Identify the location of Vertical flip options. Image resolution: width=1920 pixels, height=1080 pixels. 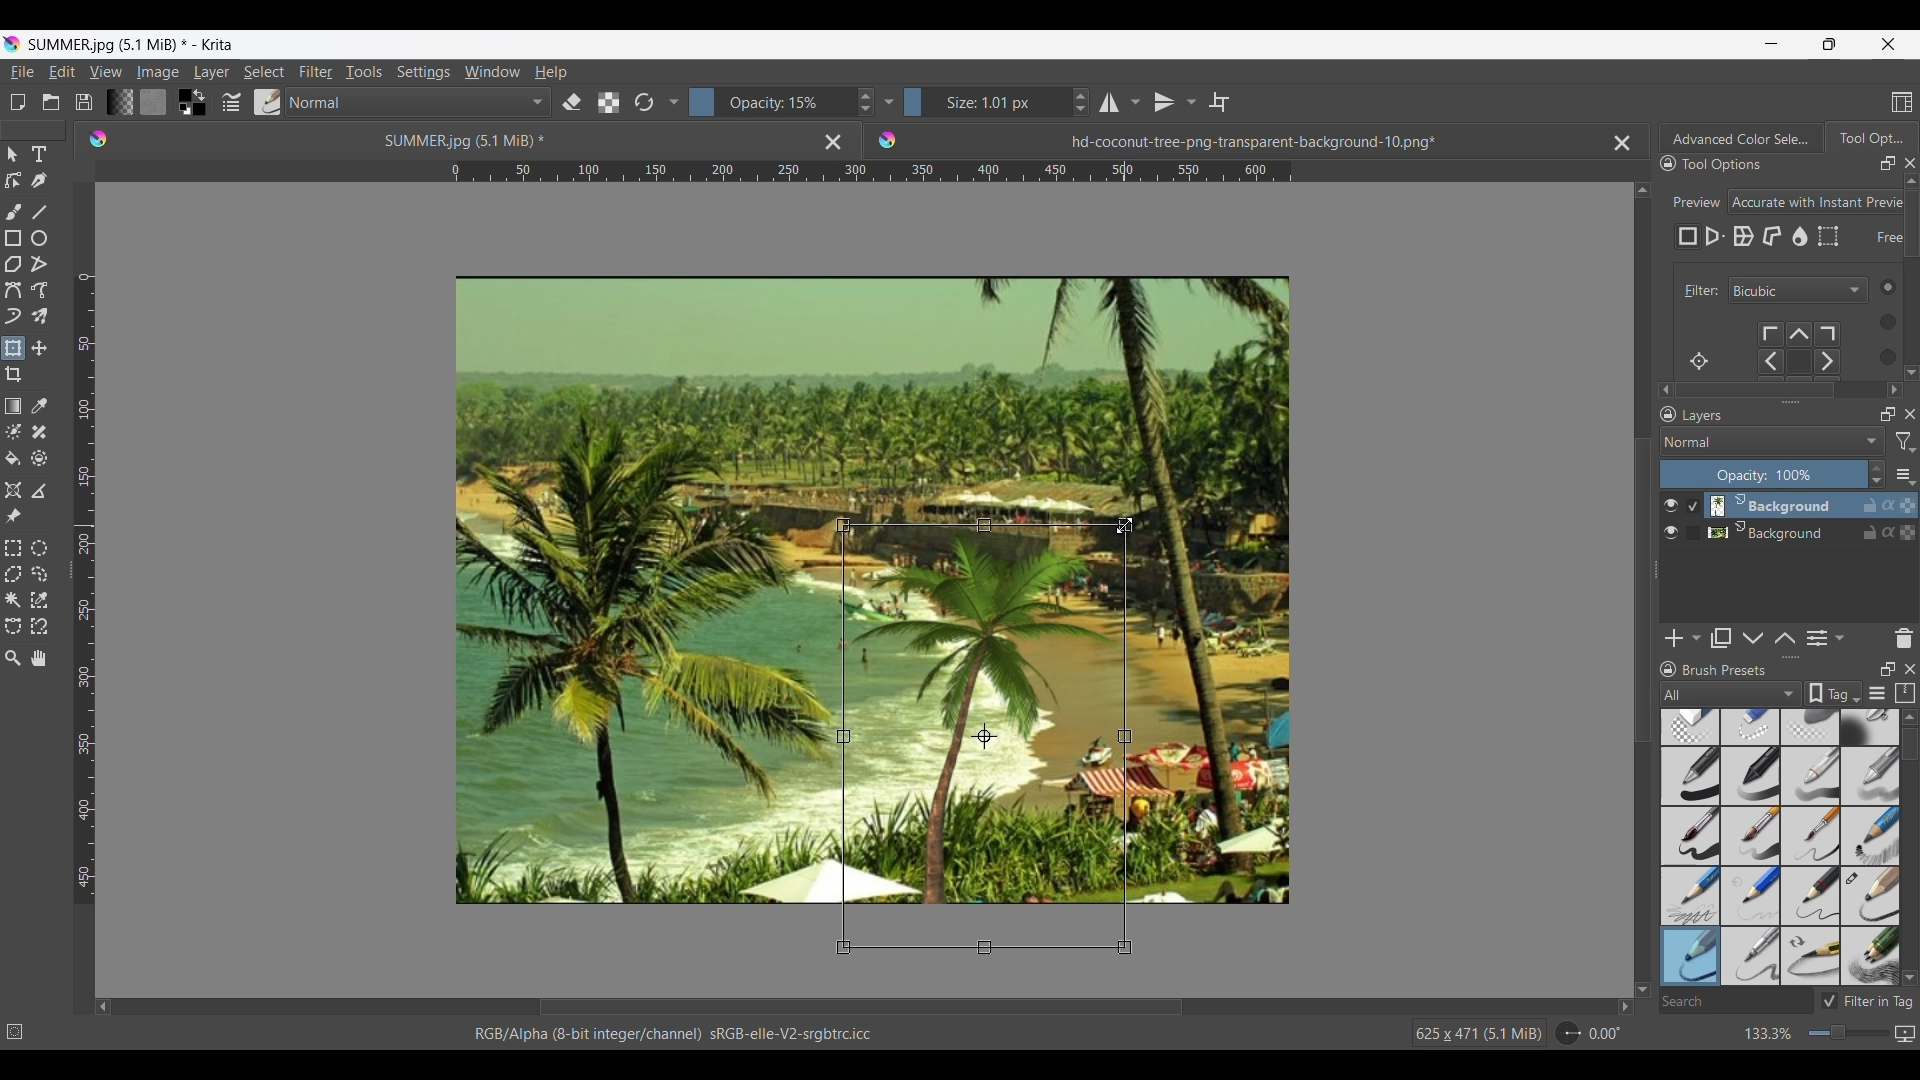
(1164, 102).